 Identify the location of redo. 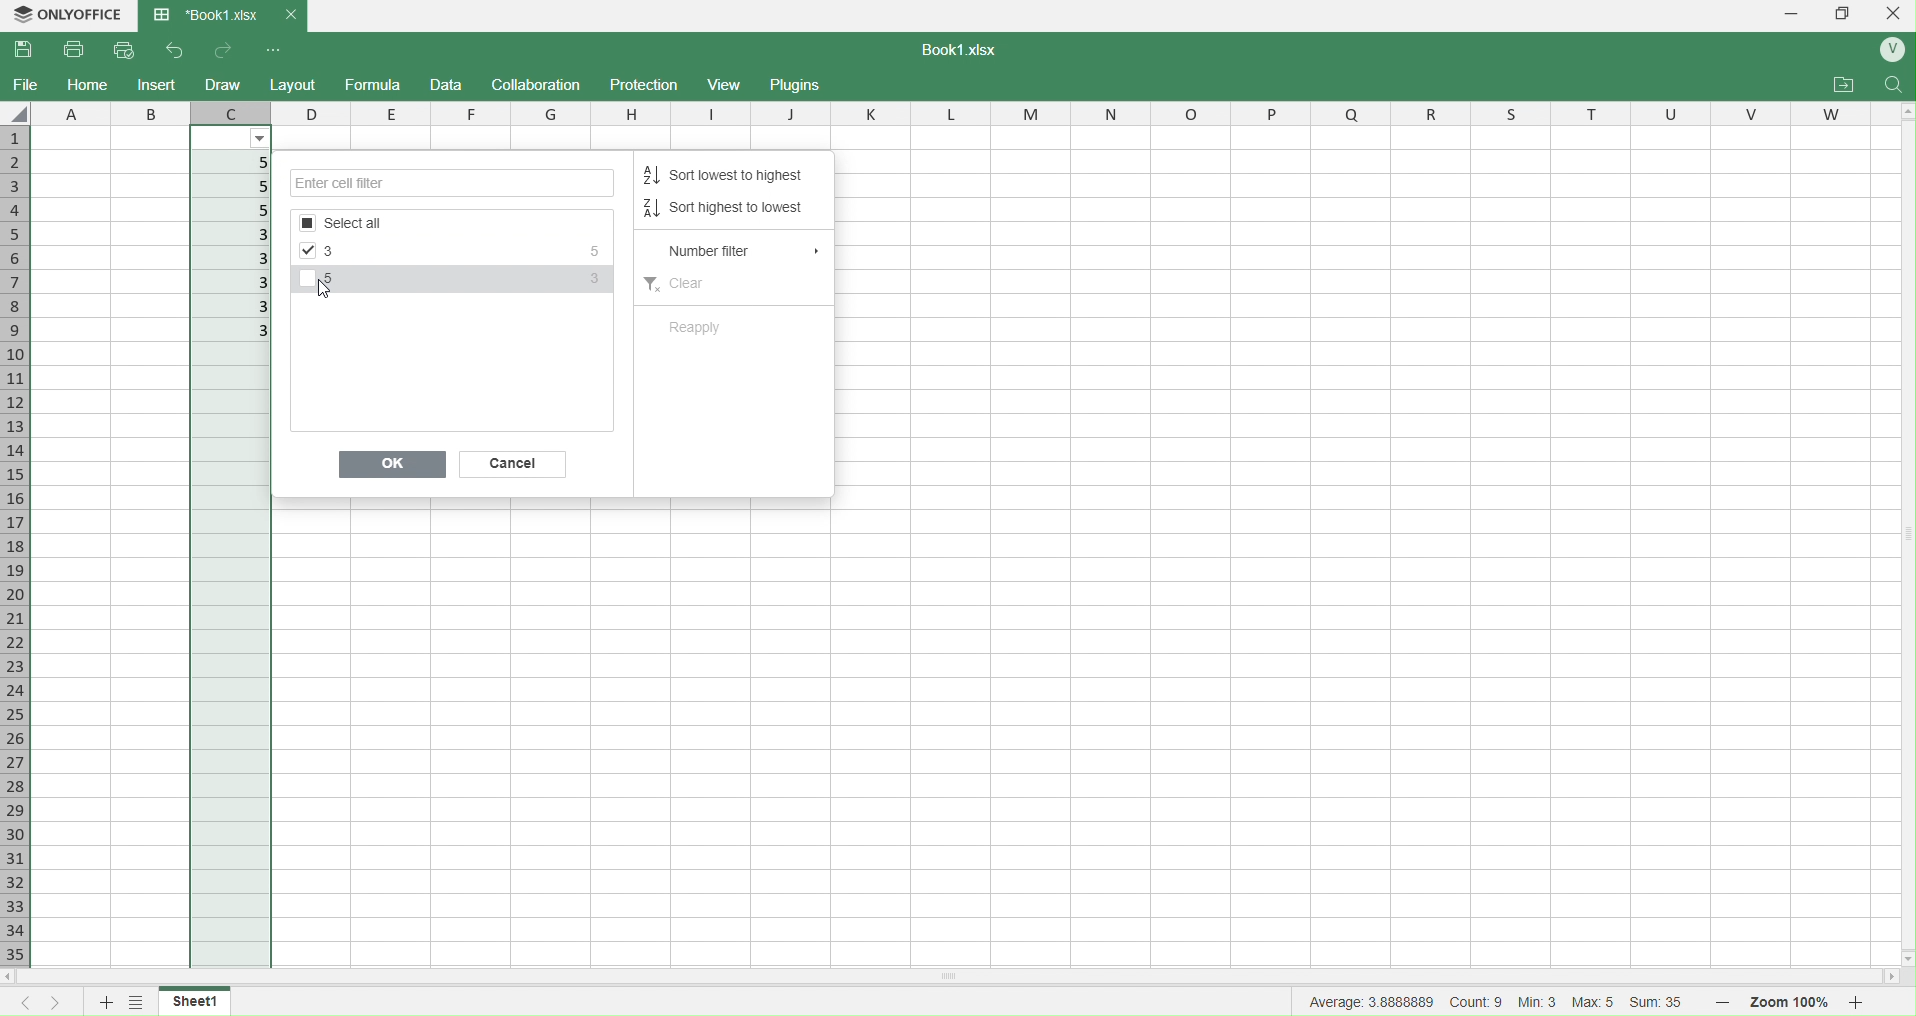
(222, 50).